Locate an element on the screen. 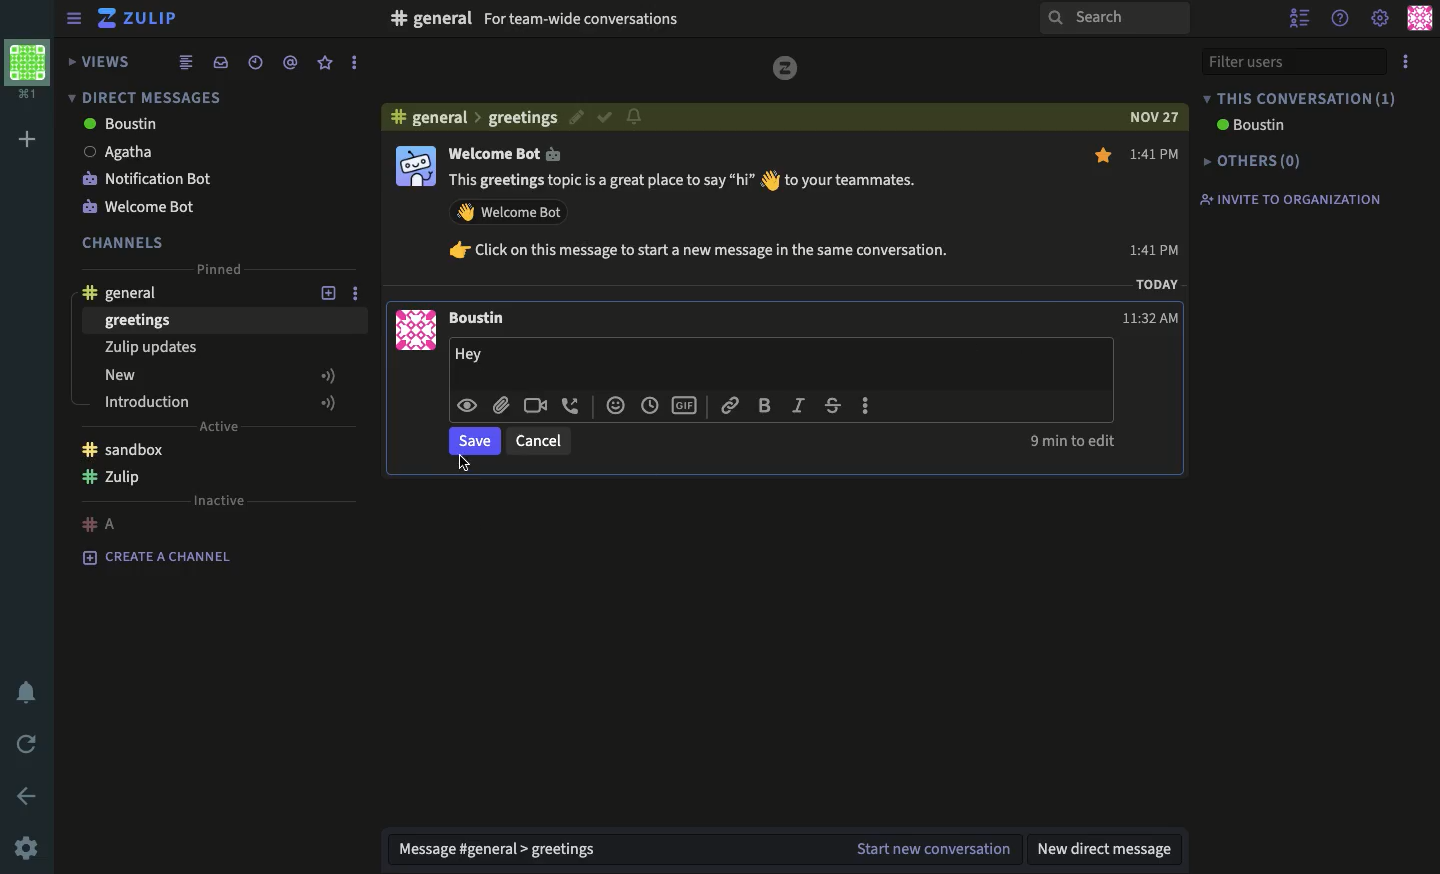 Image resolution: width=1440 pixels, height=874 pixels. Hey is located at coordinates (481, 355).